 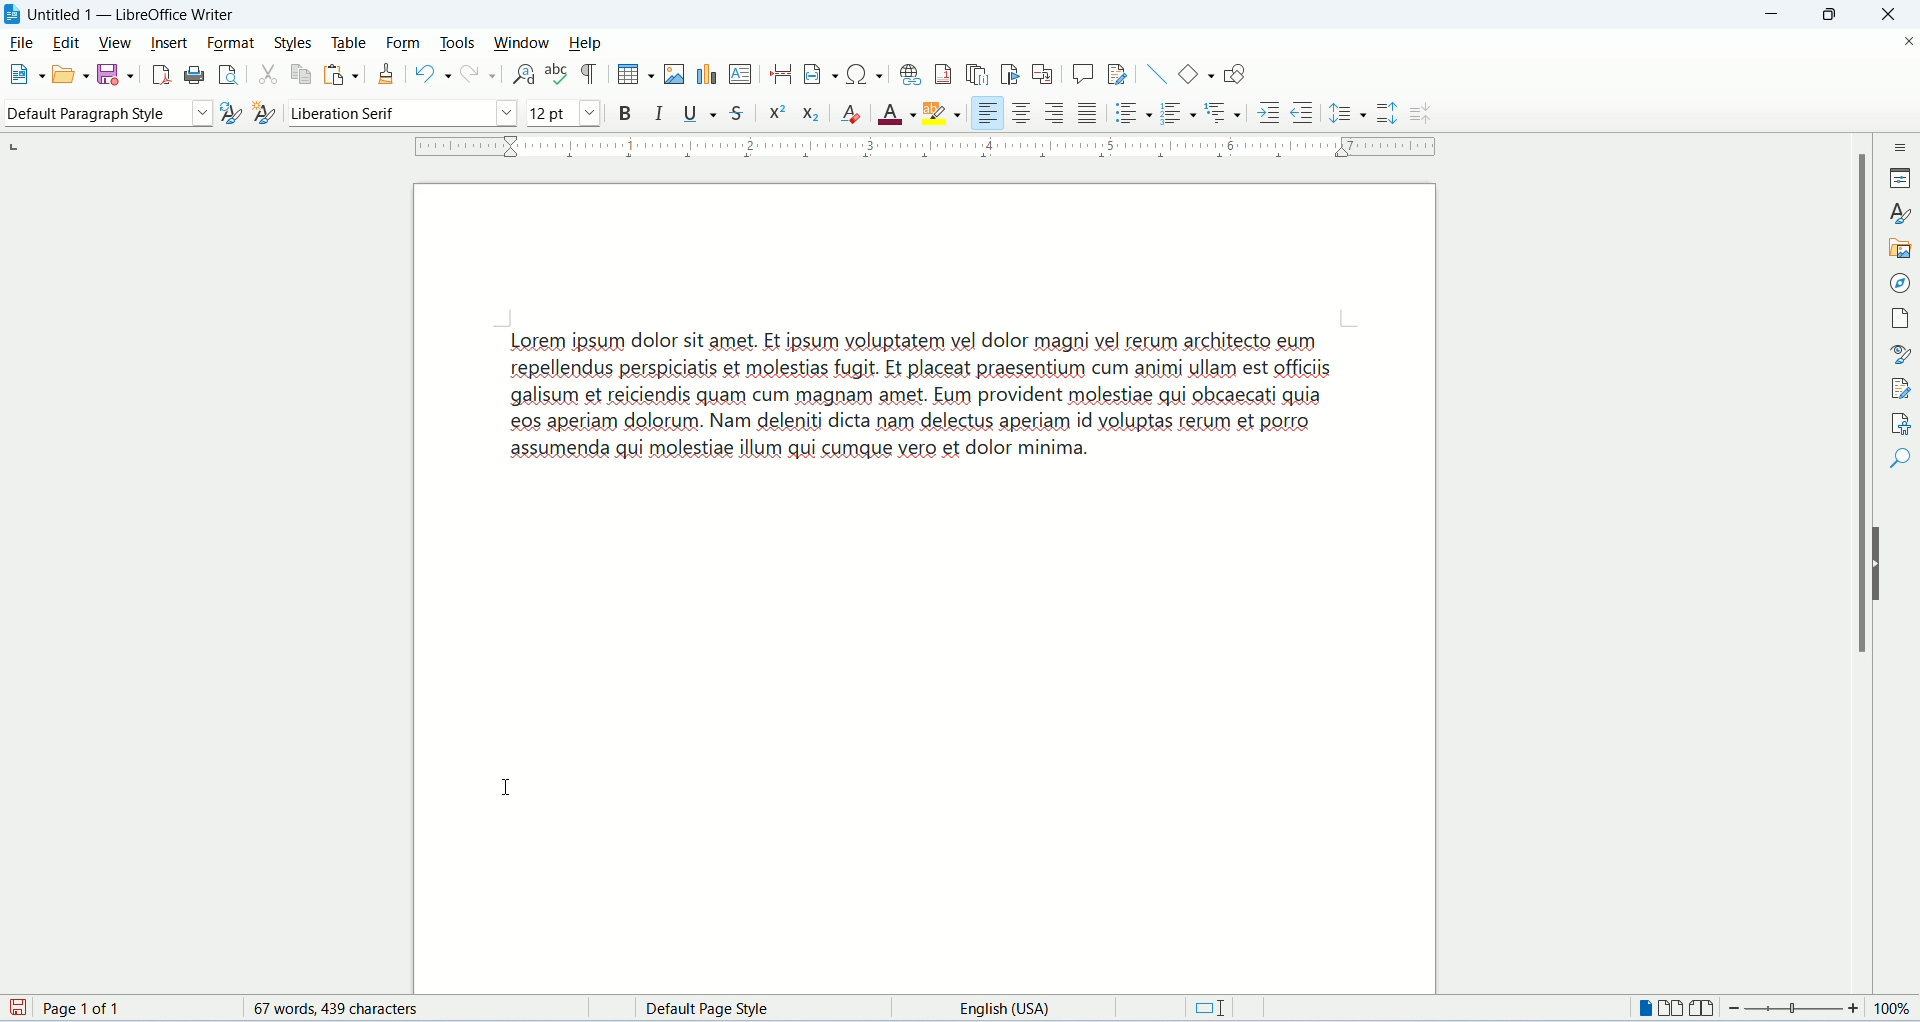 I want to click on cut, so click(x=264, y=75).